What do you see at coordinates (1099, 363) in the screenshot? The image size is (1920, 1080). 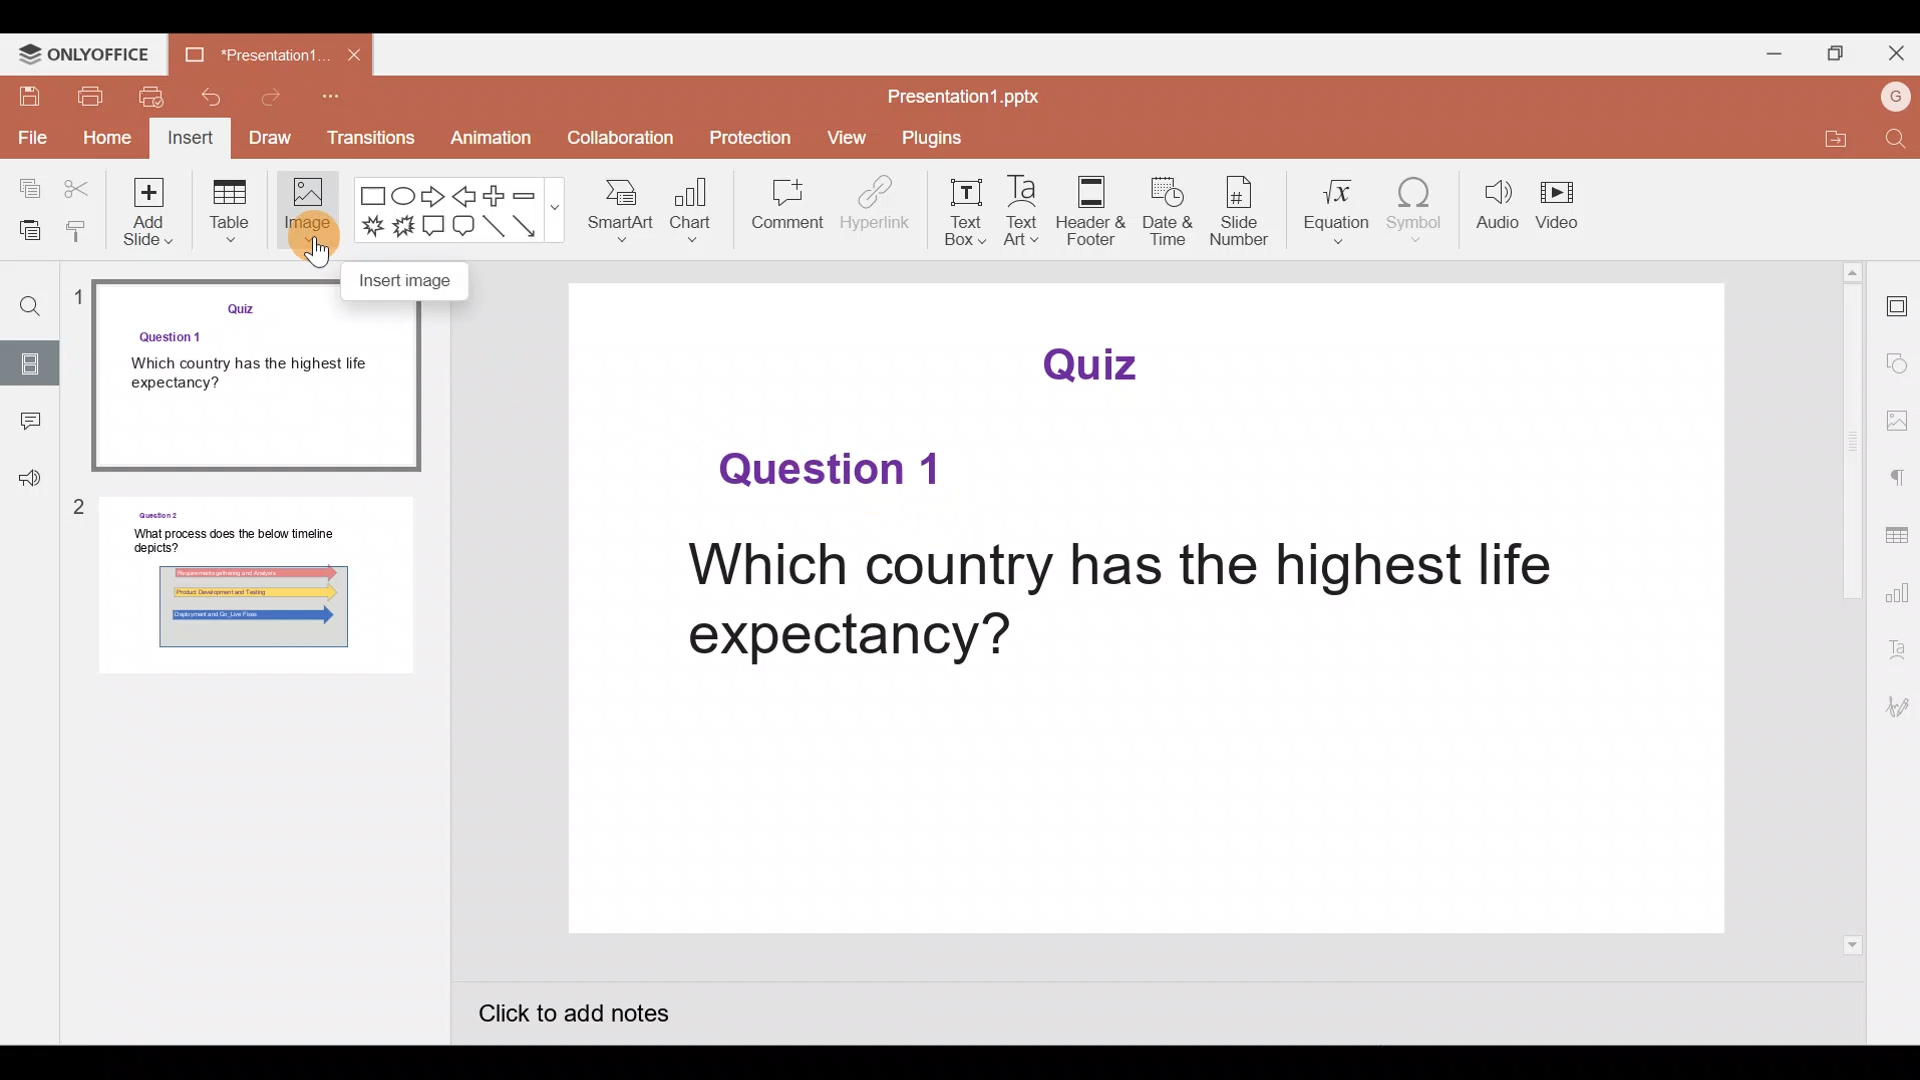 I see `Quiz` at bounding box center [1099, 363].